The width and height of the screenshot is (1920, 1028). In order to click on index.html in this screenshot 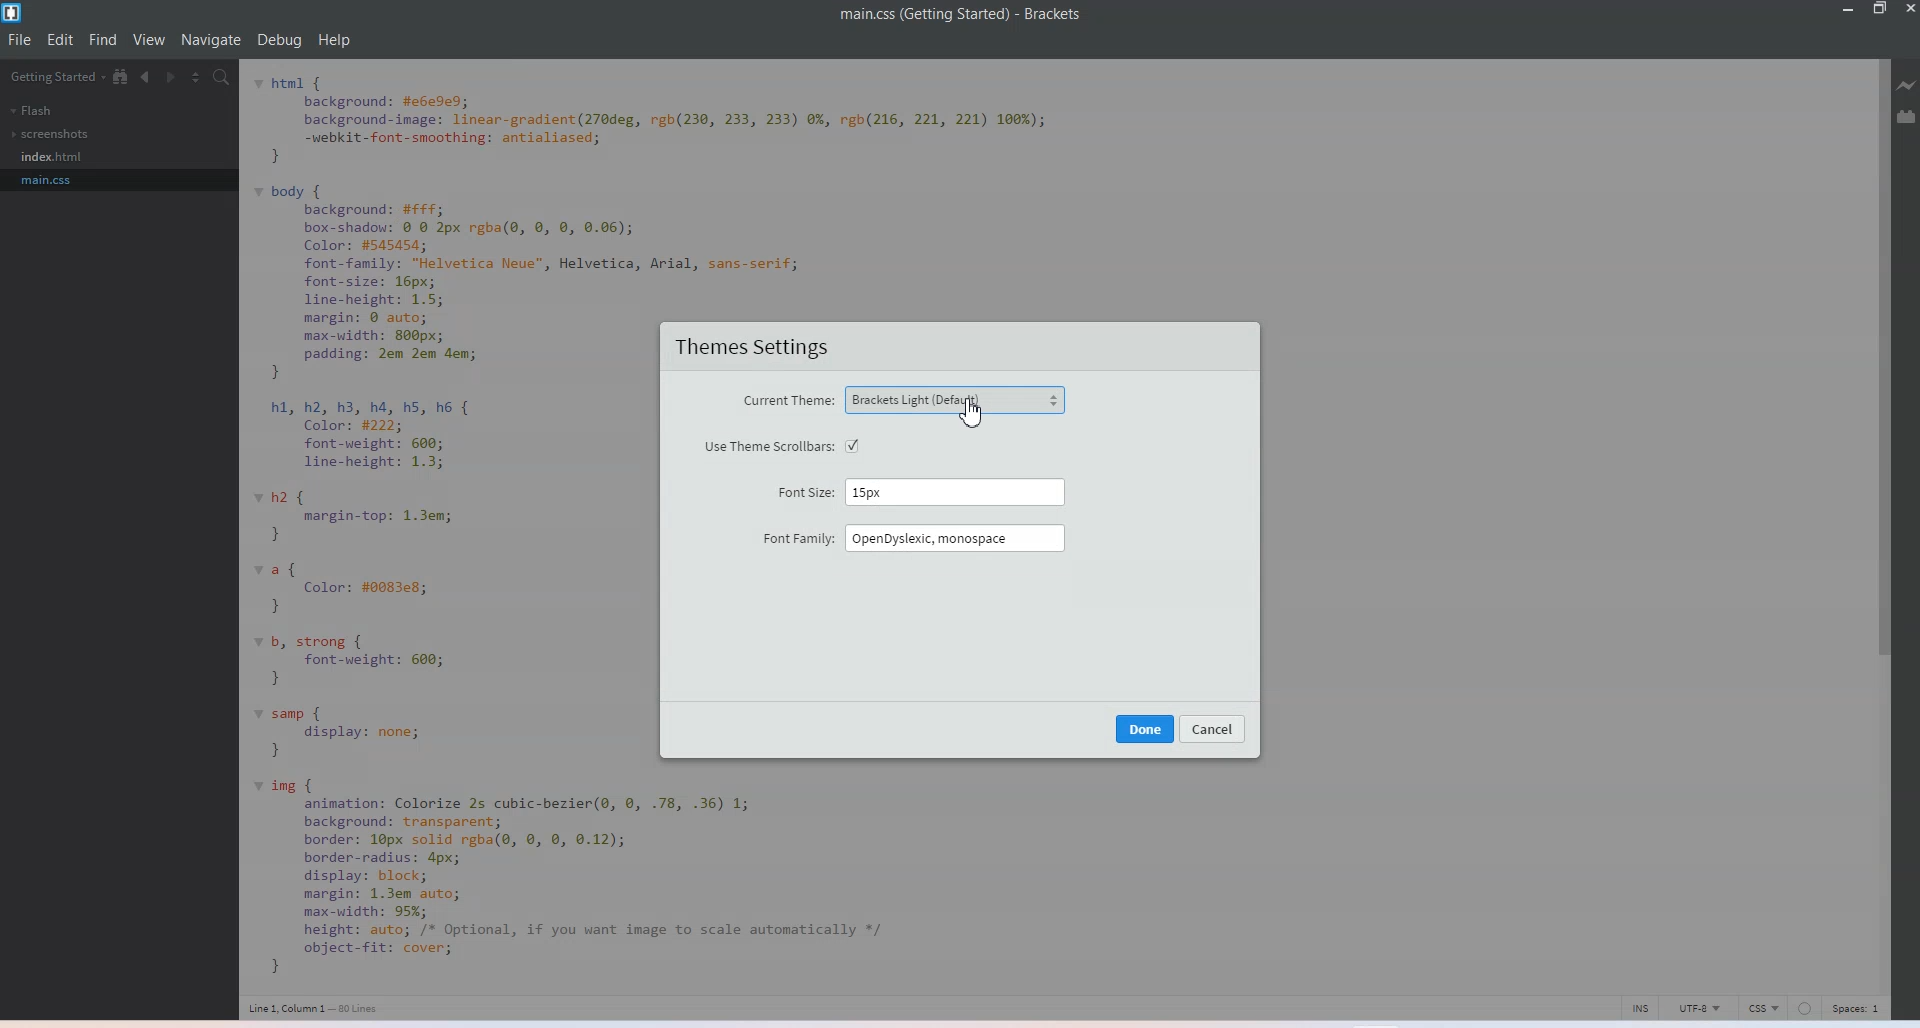, I will do `click(55, 157)`.